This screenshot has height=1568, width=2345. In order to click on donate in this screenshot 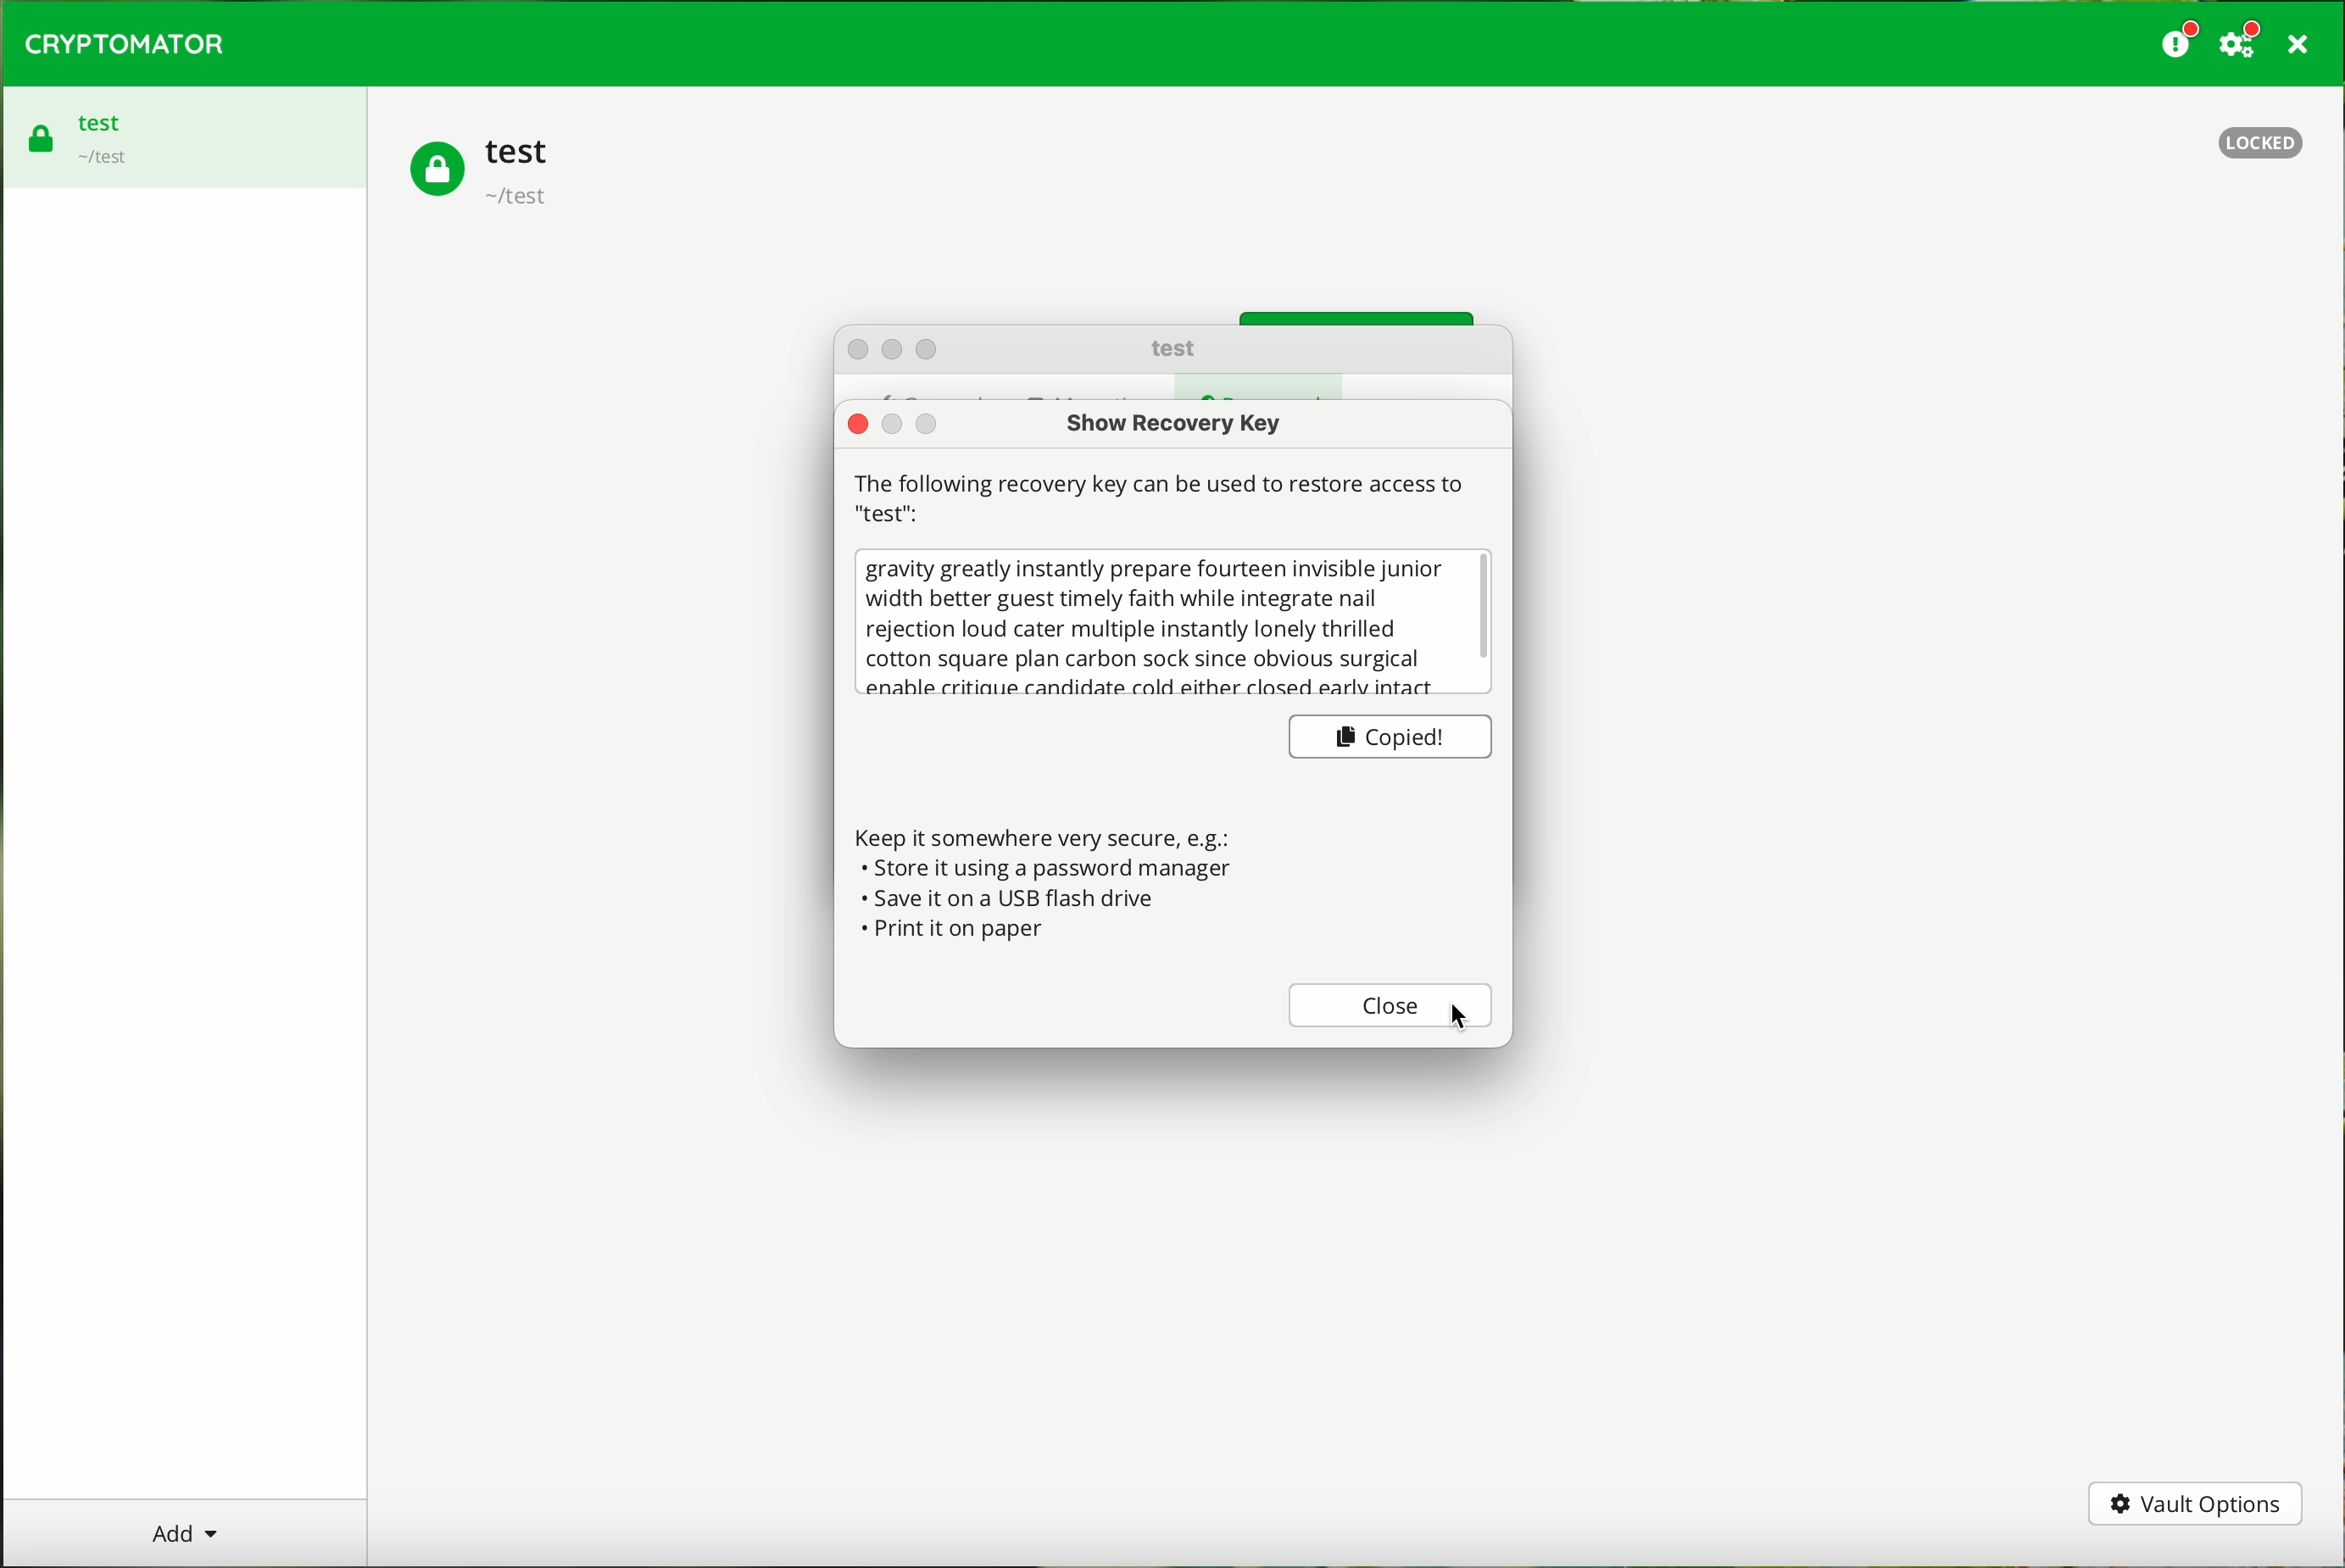, I will do `click(2181, 41)`.